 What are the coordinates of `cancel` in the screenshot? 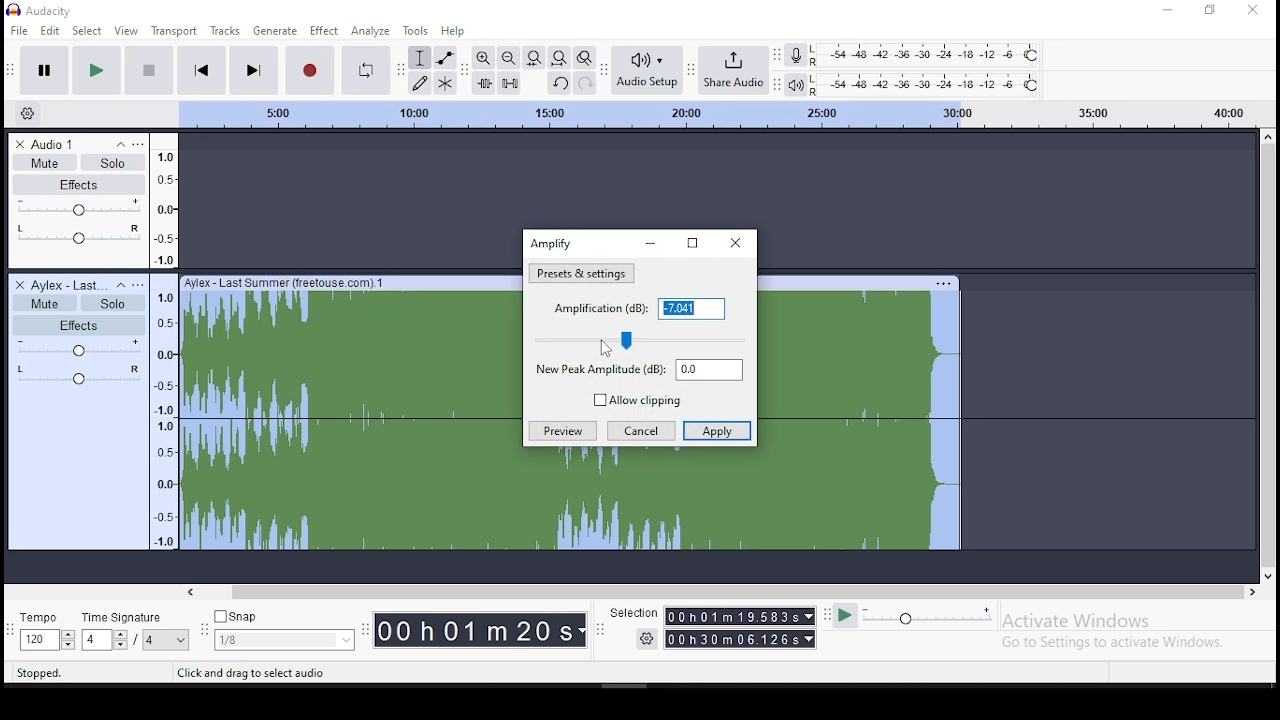 It's located at (641, 430).